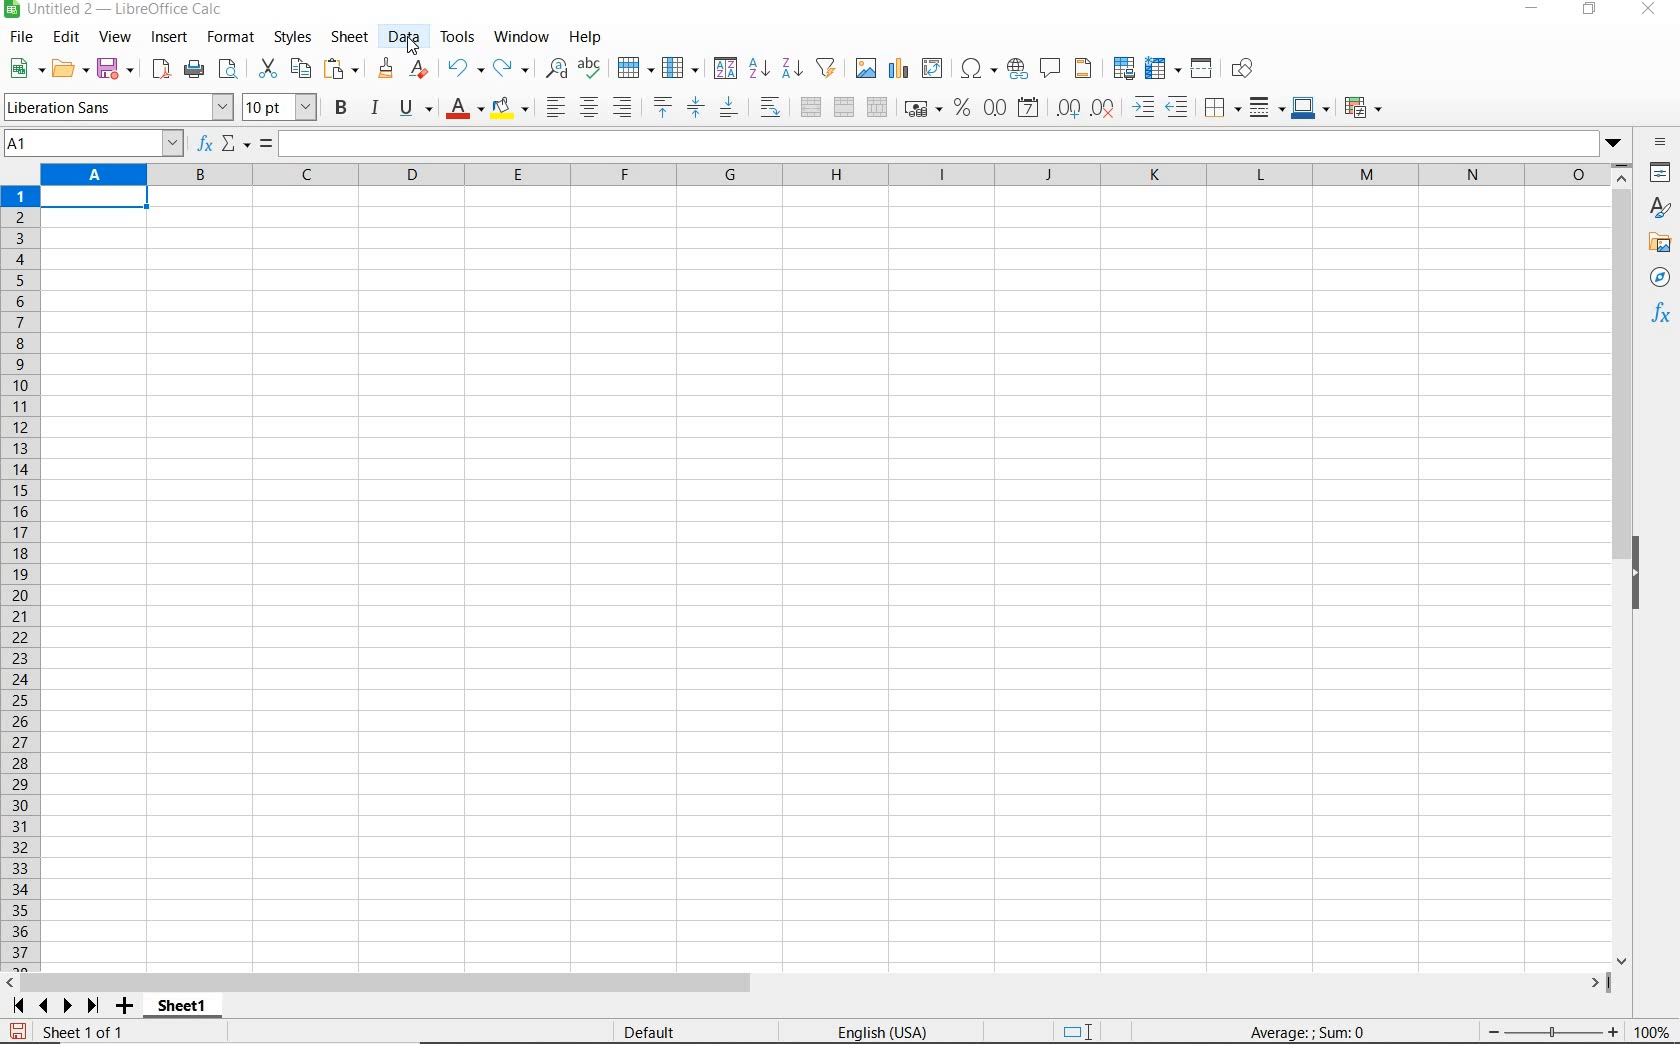 The width and height of the screenshot is (1680, 1044). What do you see at coordinates (231, 71) in the screenshot?
I see `toggle print preview` at bounding box center [231, 71].